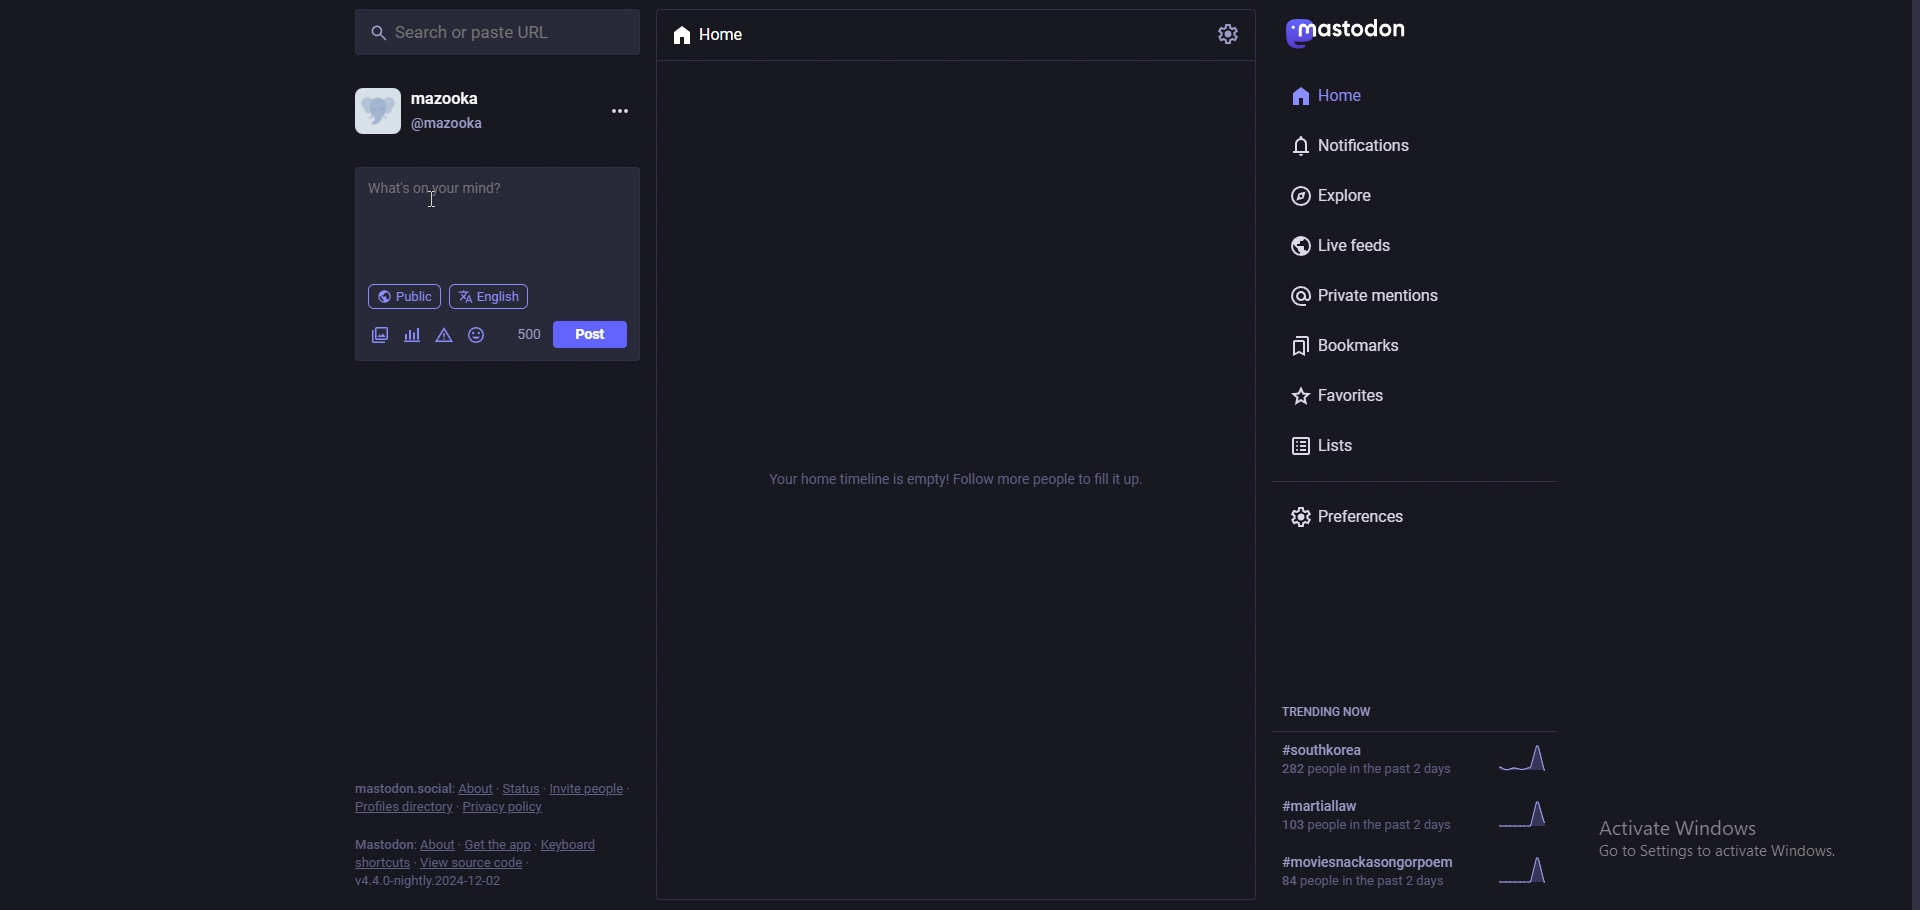  Describe the element at coordinates (498, 32) in the screenshot. I see `search` at that location.